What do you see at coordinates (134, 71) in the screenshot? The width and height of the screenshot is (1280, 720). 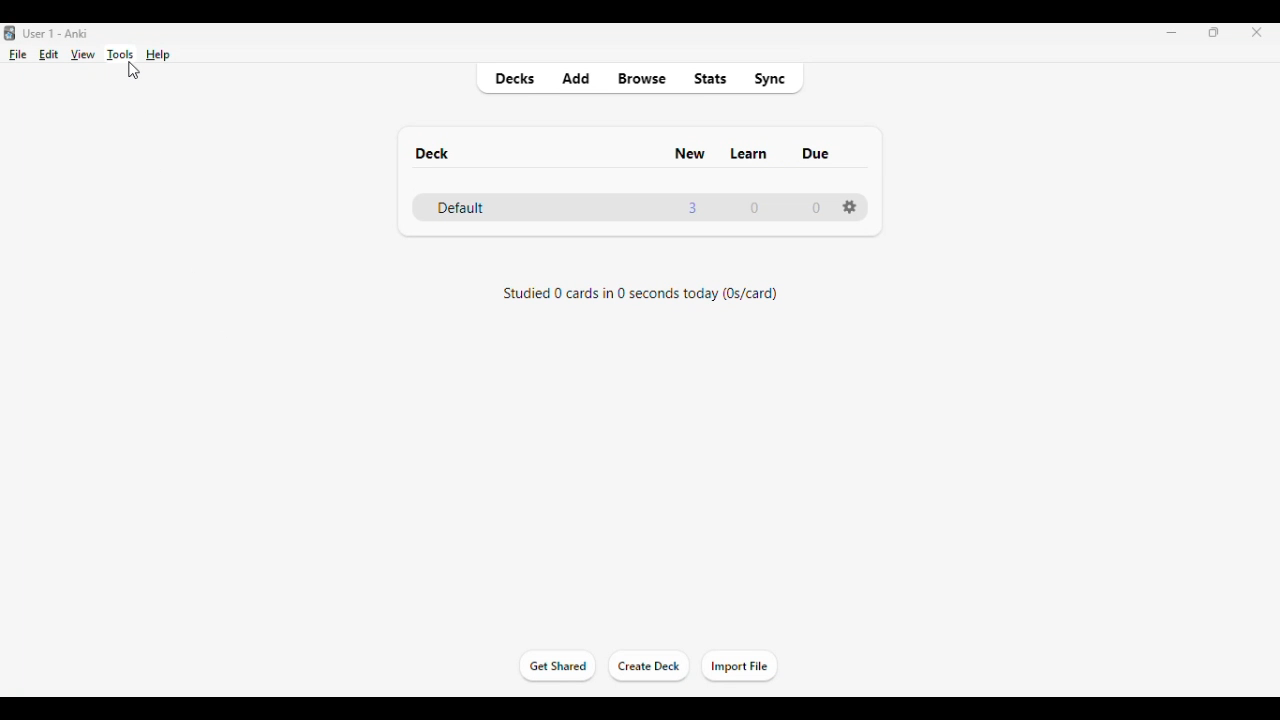 I see `cursor` at bounding box center [134, 71].